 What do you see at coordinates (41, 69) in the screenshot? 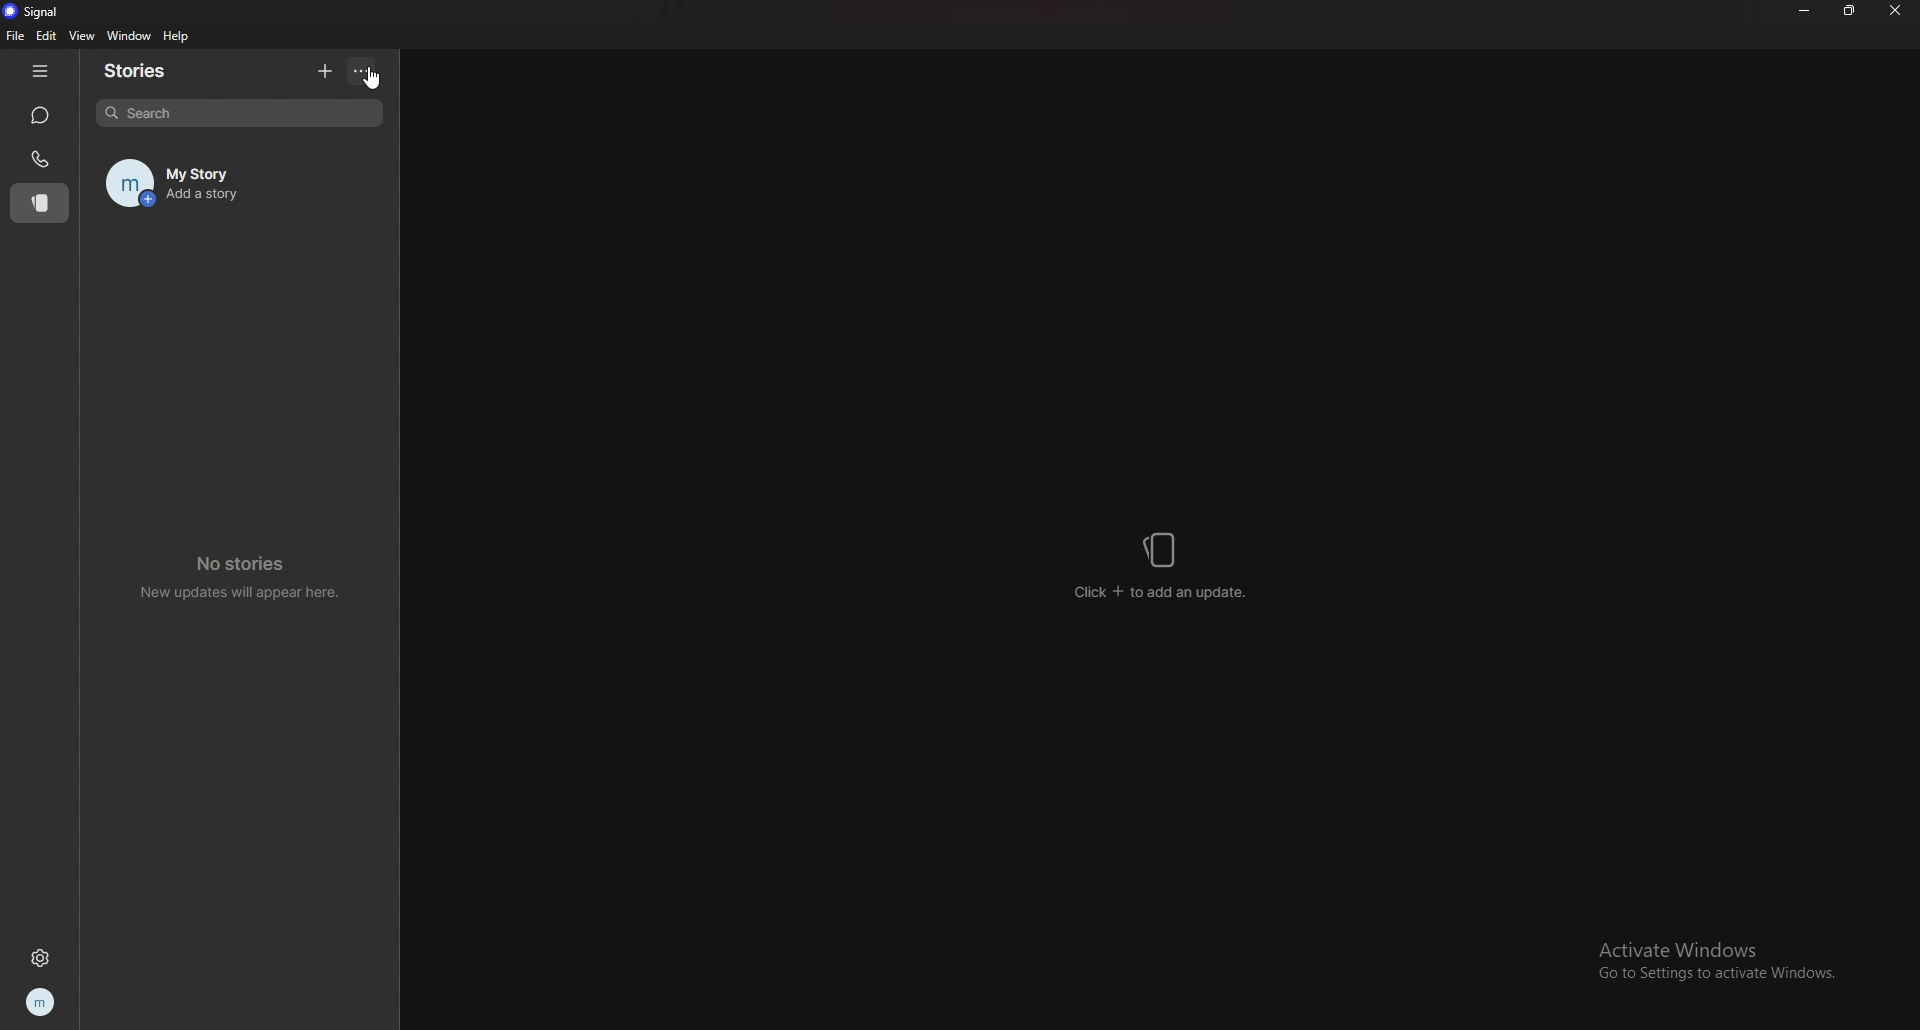
I see `hide tab` at bounding box center [41, 69].